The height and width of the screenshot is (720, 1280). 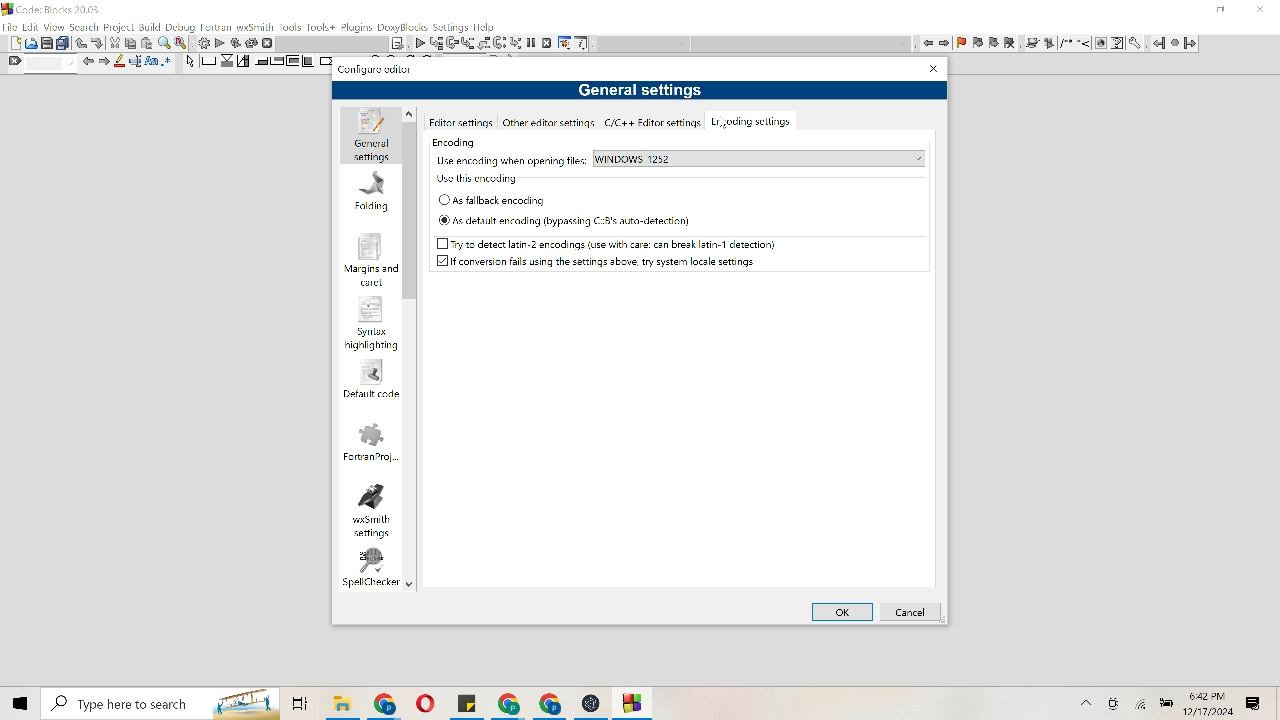 What do you see at coordinates (159, 704) in the screenshot?
I see `Search bar` at bounding box center [159, 704].